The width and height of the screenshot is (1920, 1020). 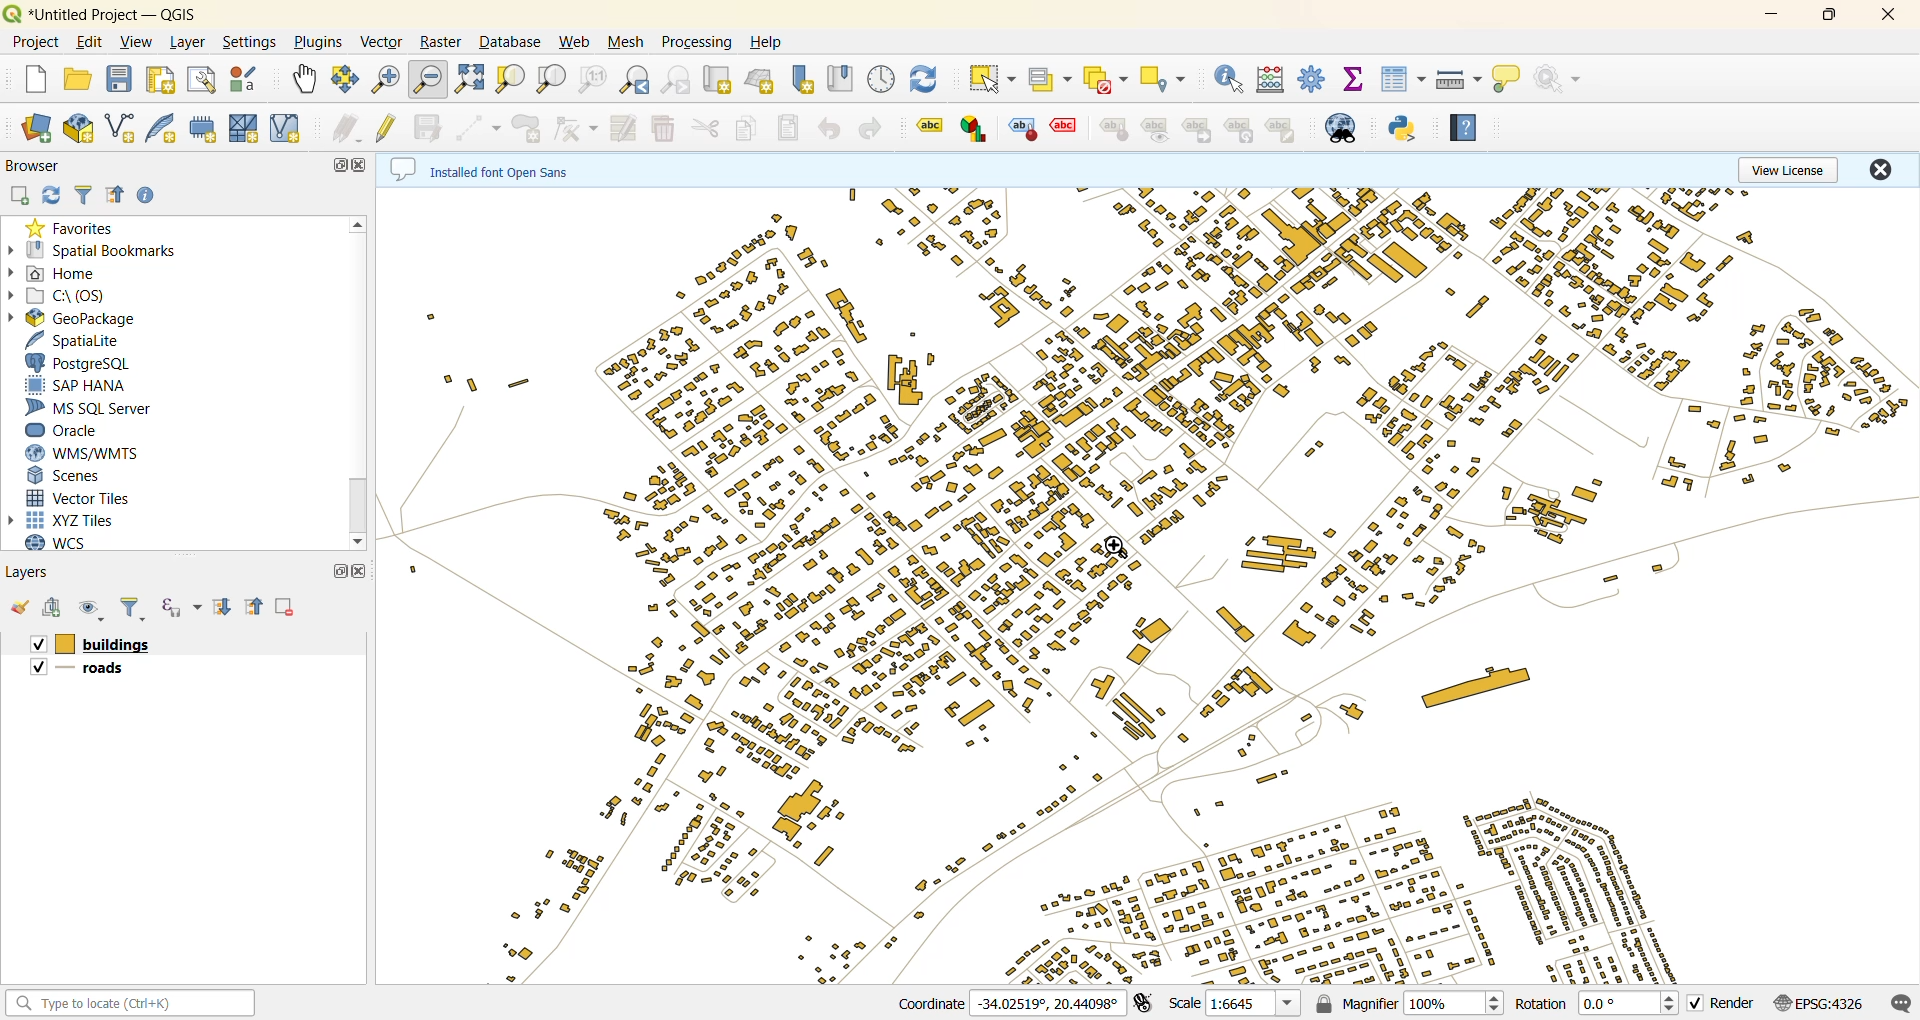 I want to click on add group, so click(x=55, y=607).